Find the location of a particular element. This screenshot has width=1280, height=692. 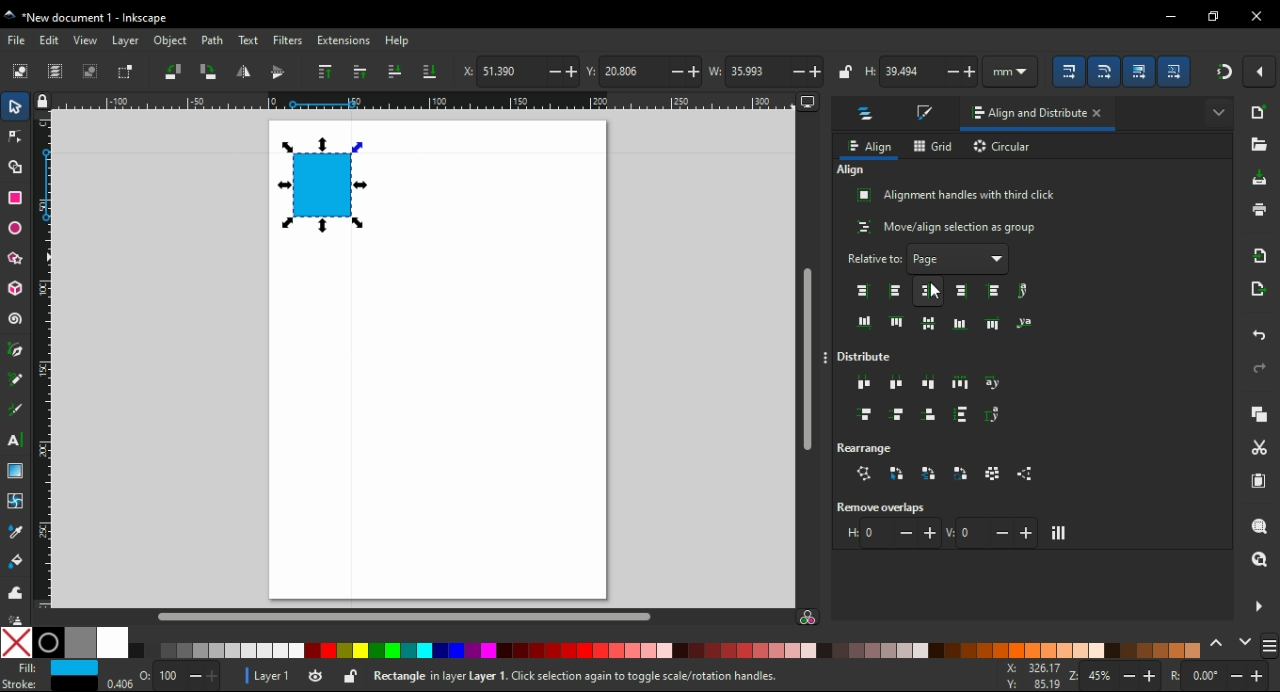

width of selection is located at coordinates (766, 71).